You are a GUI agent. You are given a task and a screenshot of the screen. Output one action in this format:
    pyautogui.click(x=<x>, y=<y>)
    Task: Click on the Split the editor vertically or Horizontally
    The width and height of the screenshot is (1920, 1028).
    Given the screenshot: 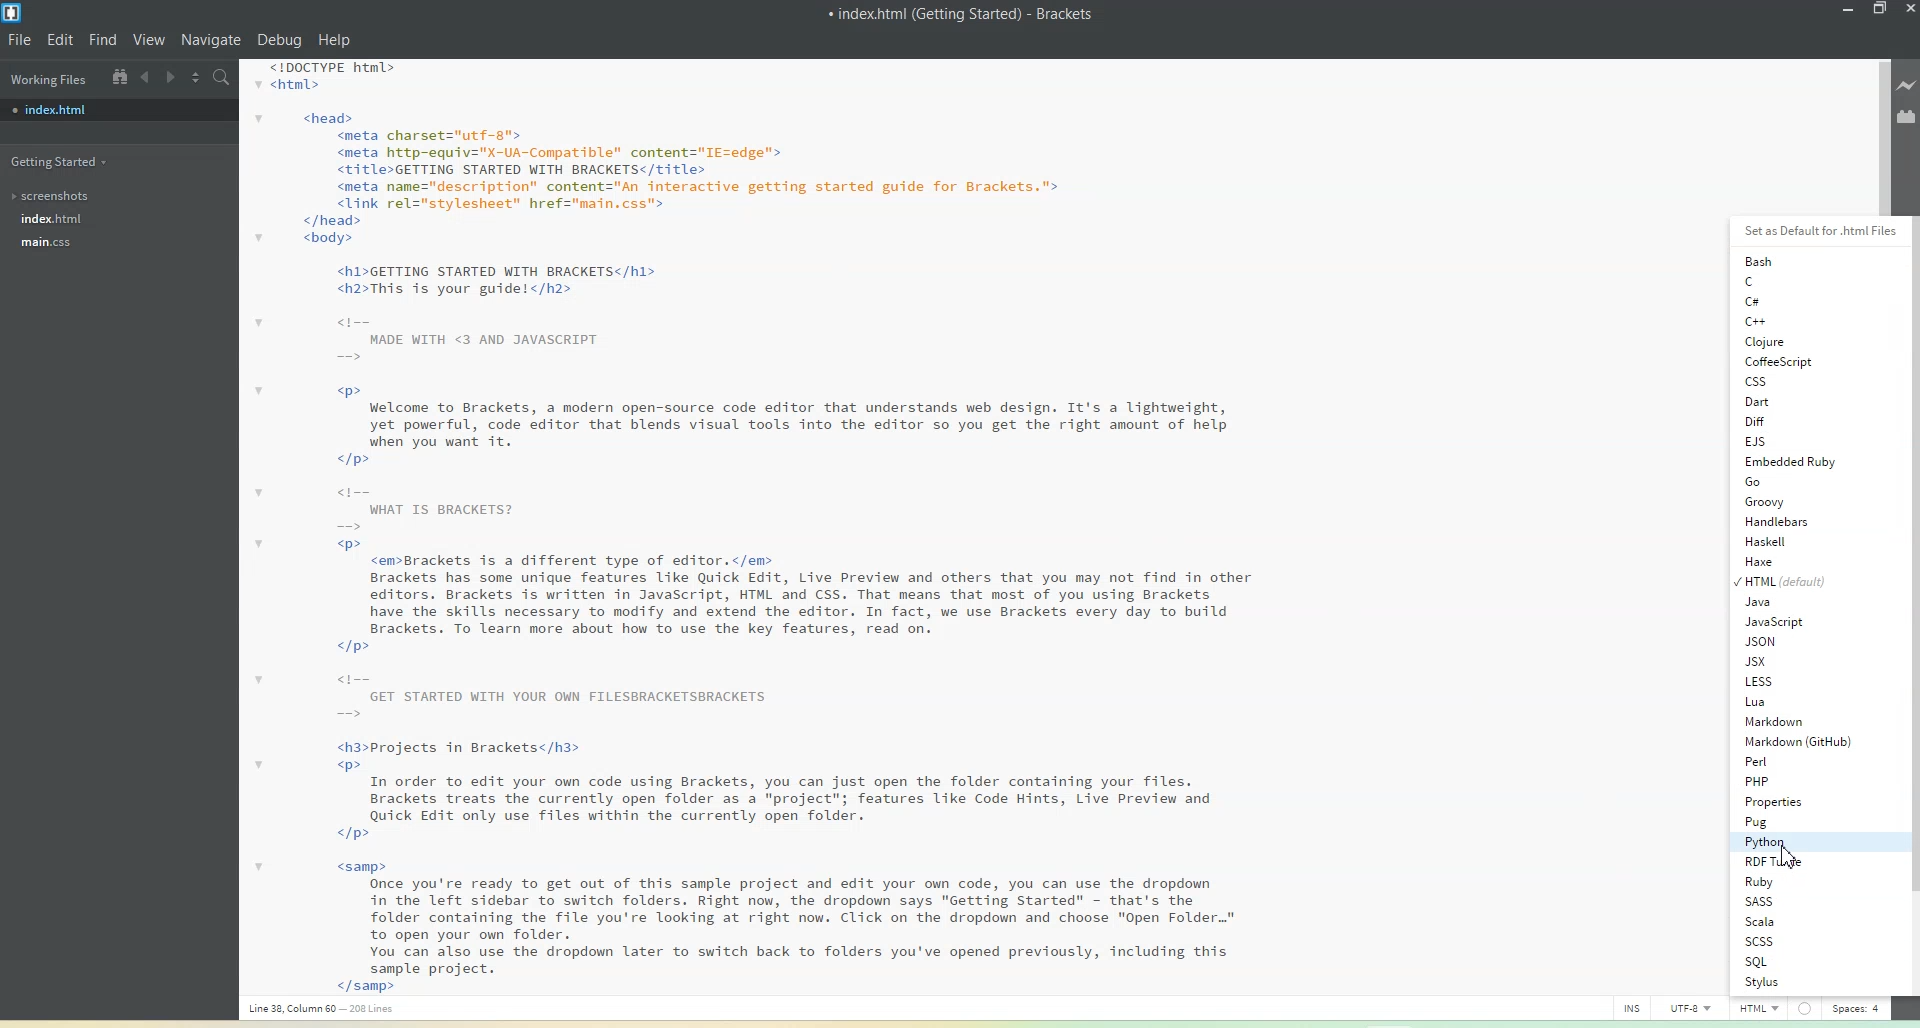 What is the action you would take?
    pyautogui.click(x=196, y=76)
    